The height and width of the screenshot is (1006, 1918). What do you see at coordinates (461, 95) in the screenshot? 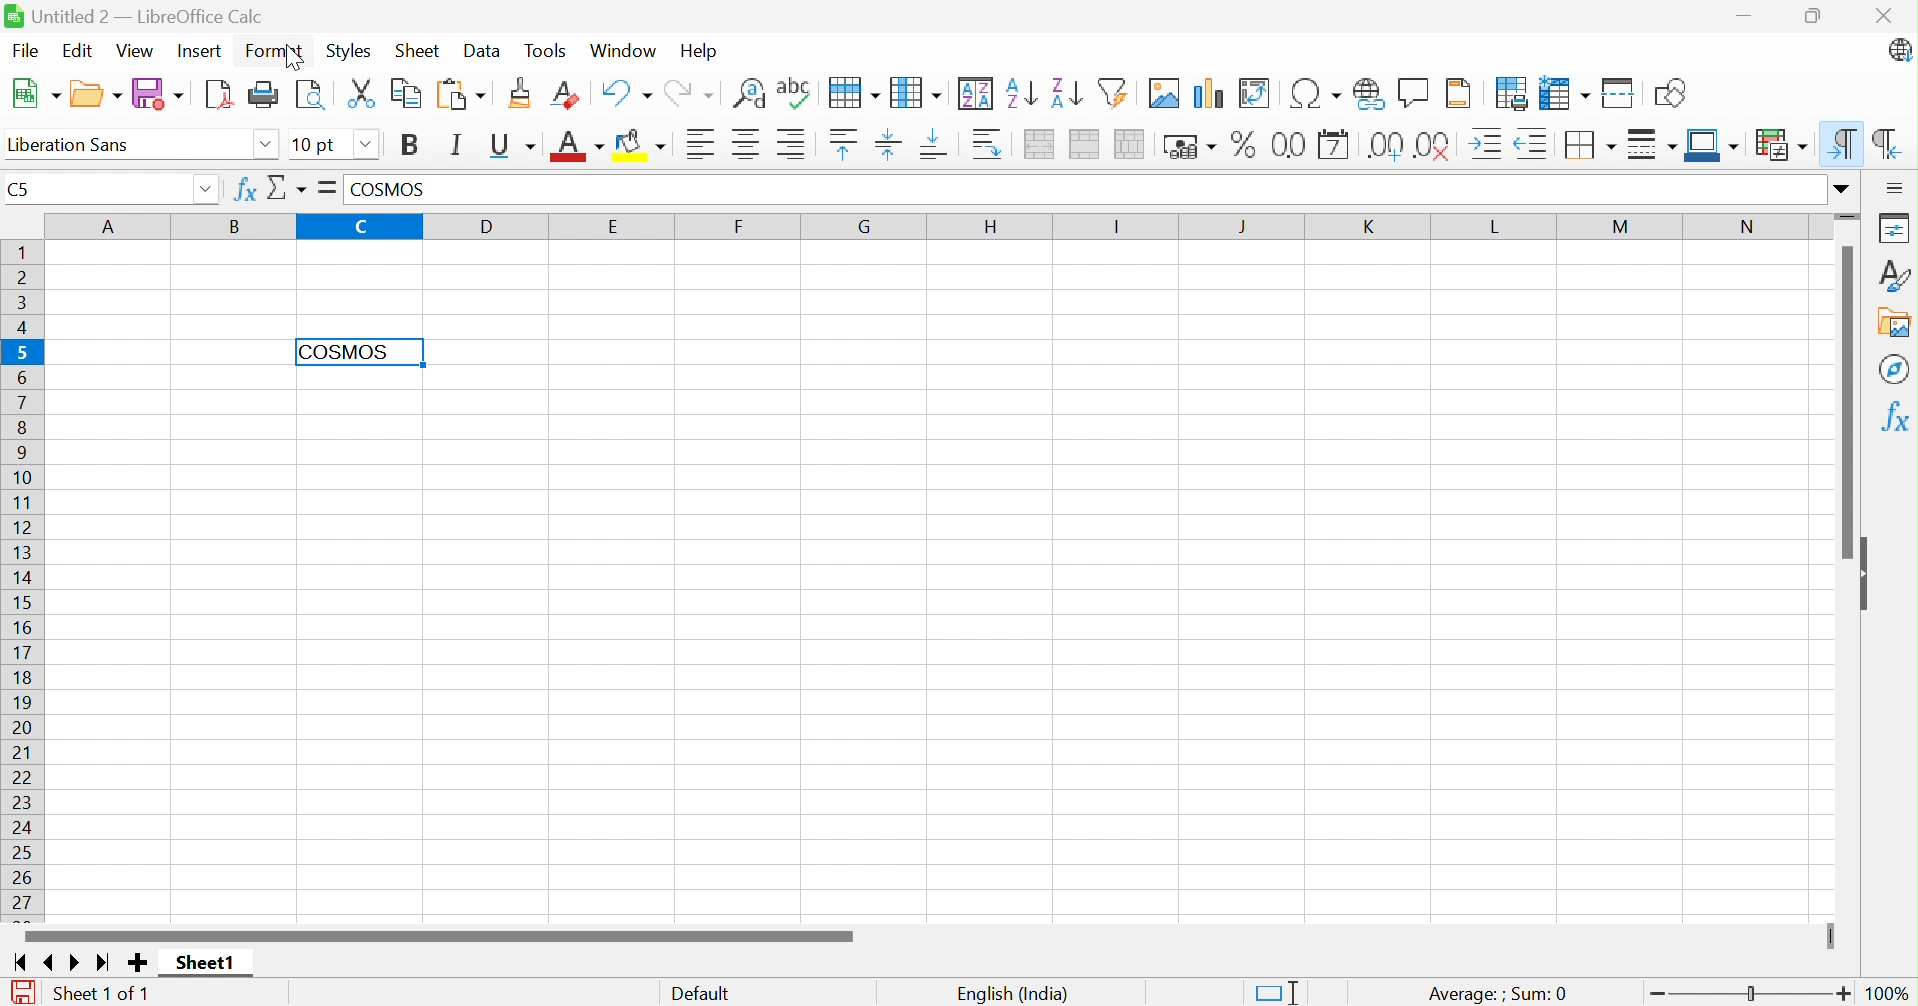
I see `Paste` at bounding box center [461, 95].